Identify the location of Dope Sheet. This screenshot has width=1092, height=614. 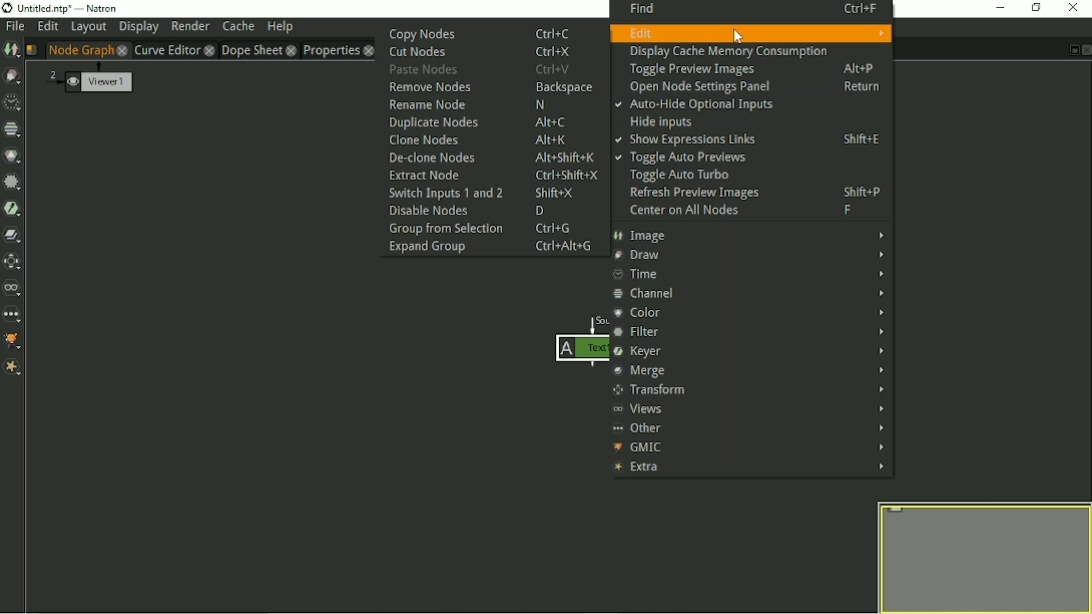
(250, 50).